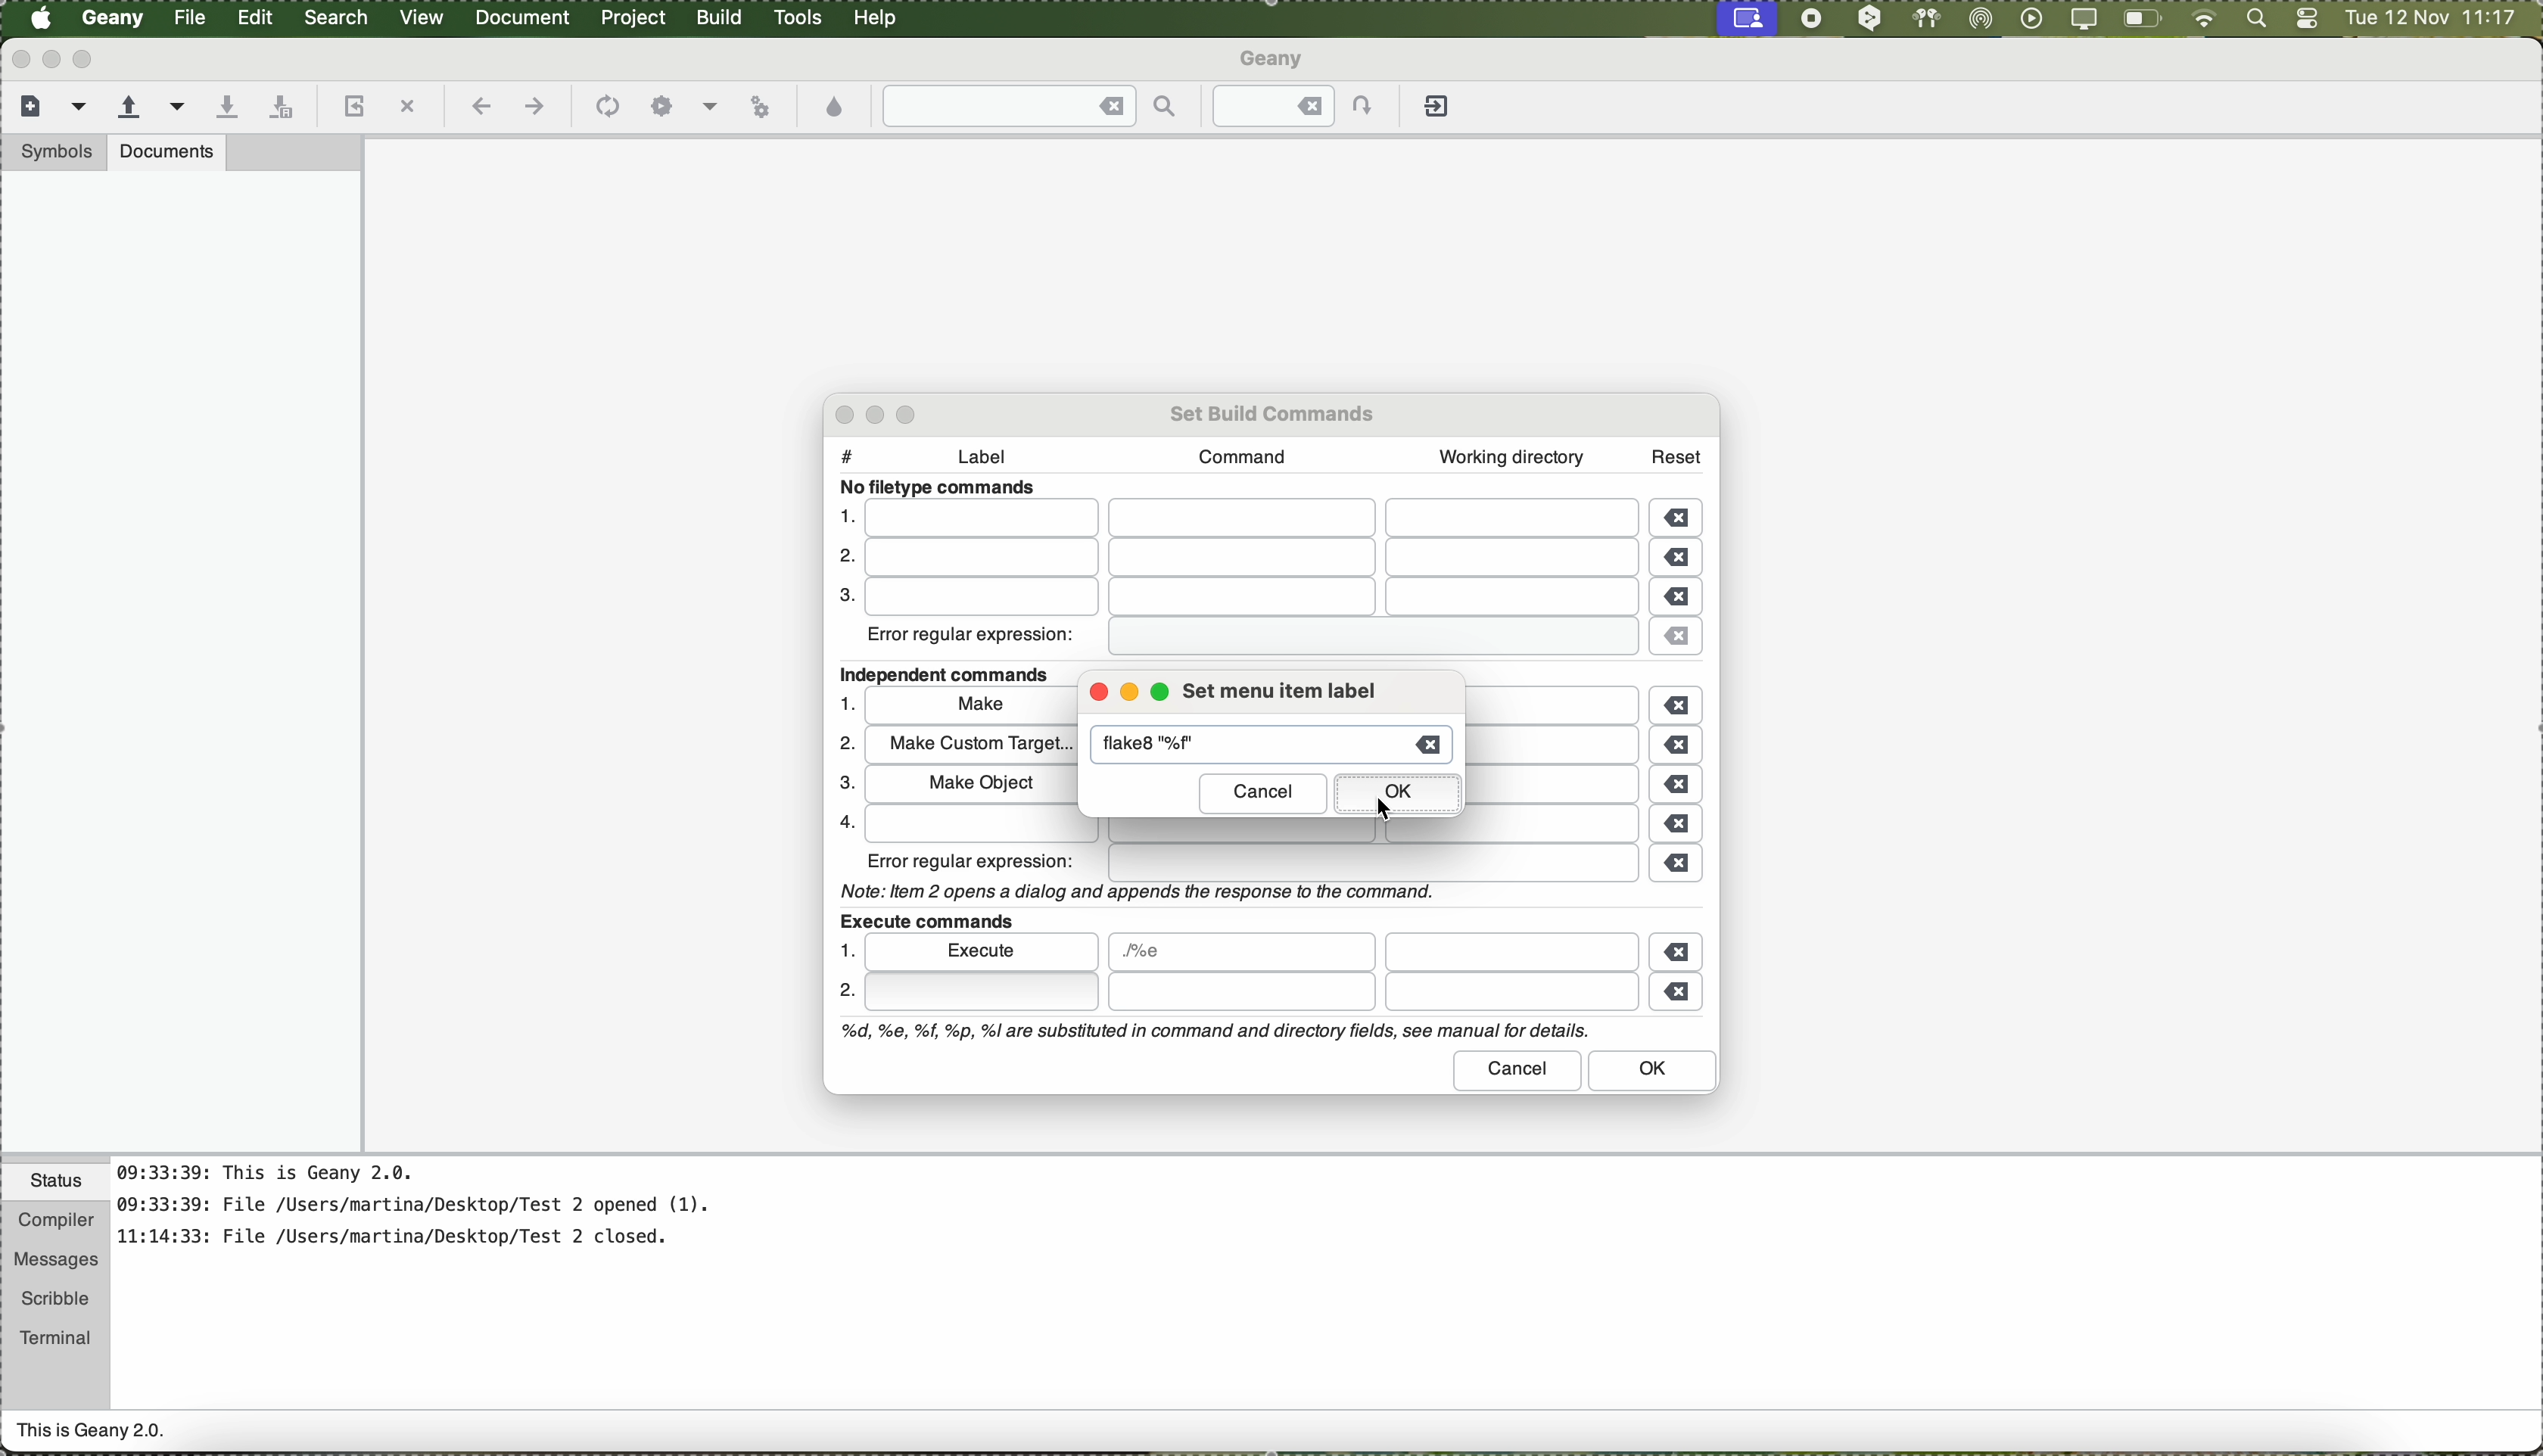 This screenshot has width=2543, height=1456. Describe the element at coordinates (2143, 22) in the screenshot. I see `battery` at that location.